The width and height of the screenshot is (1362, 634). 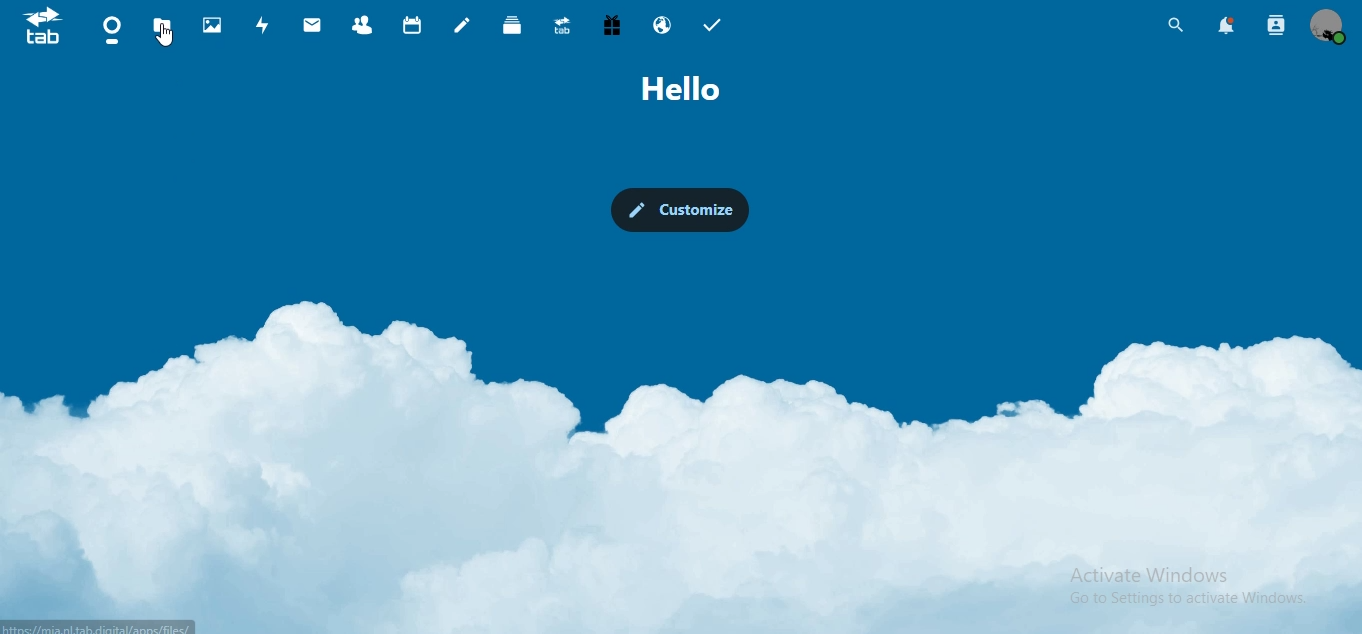 I want to click on dashboard, so click(x=112, y=29).